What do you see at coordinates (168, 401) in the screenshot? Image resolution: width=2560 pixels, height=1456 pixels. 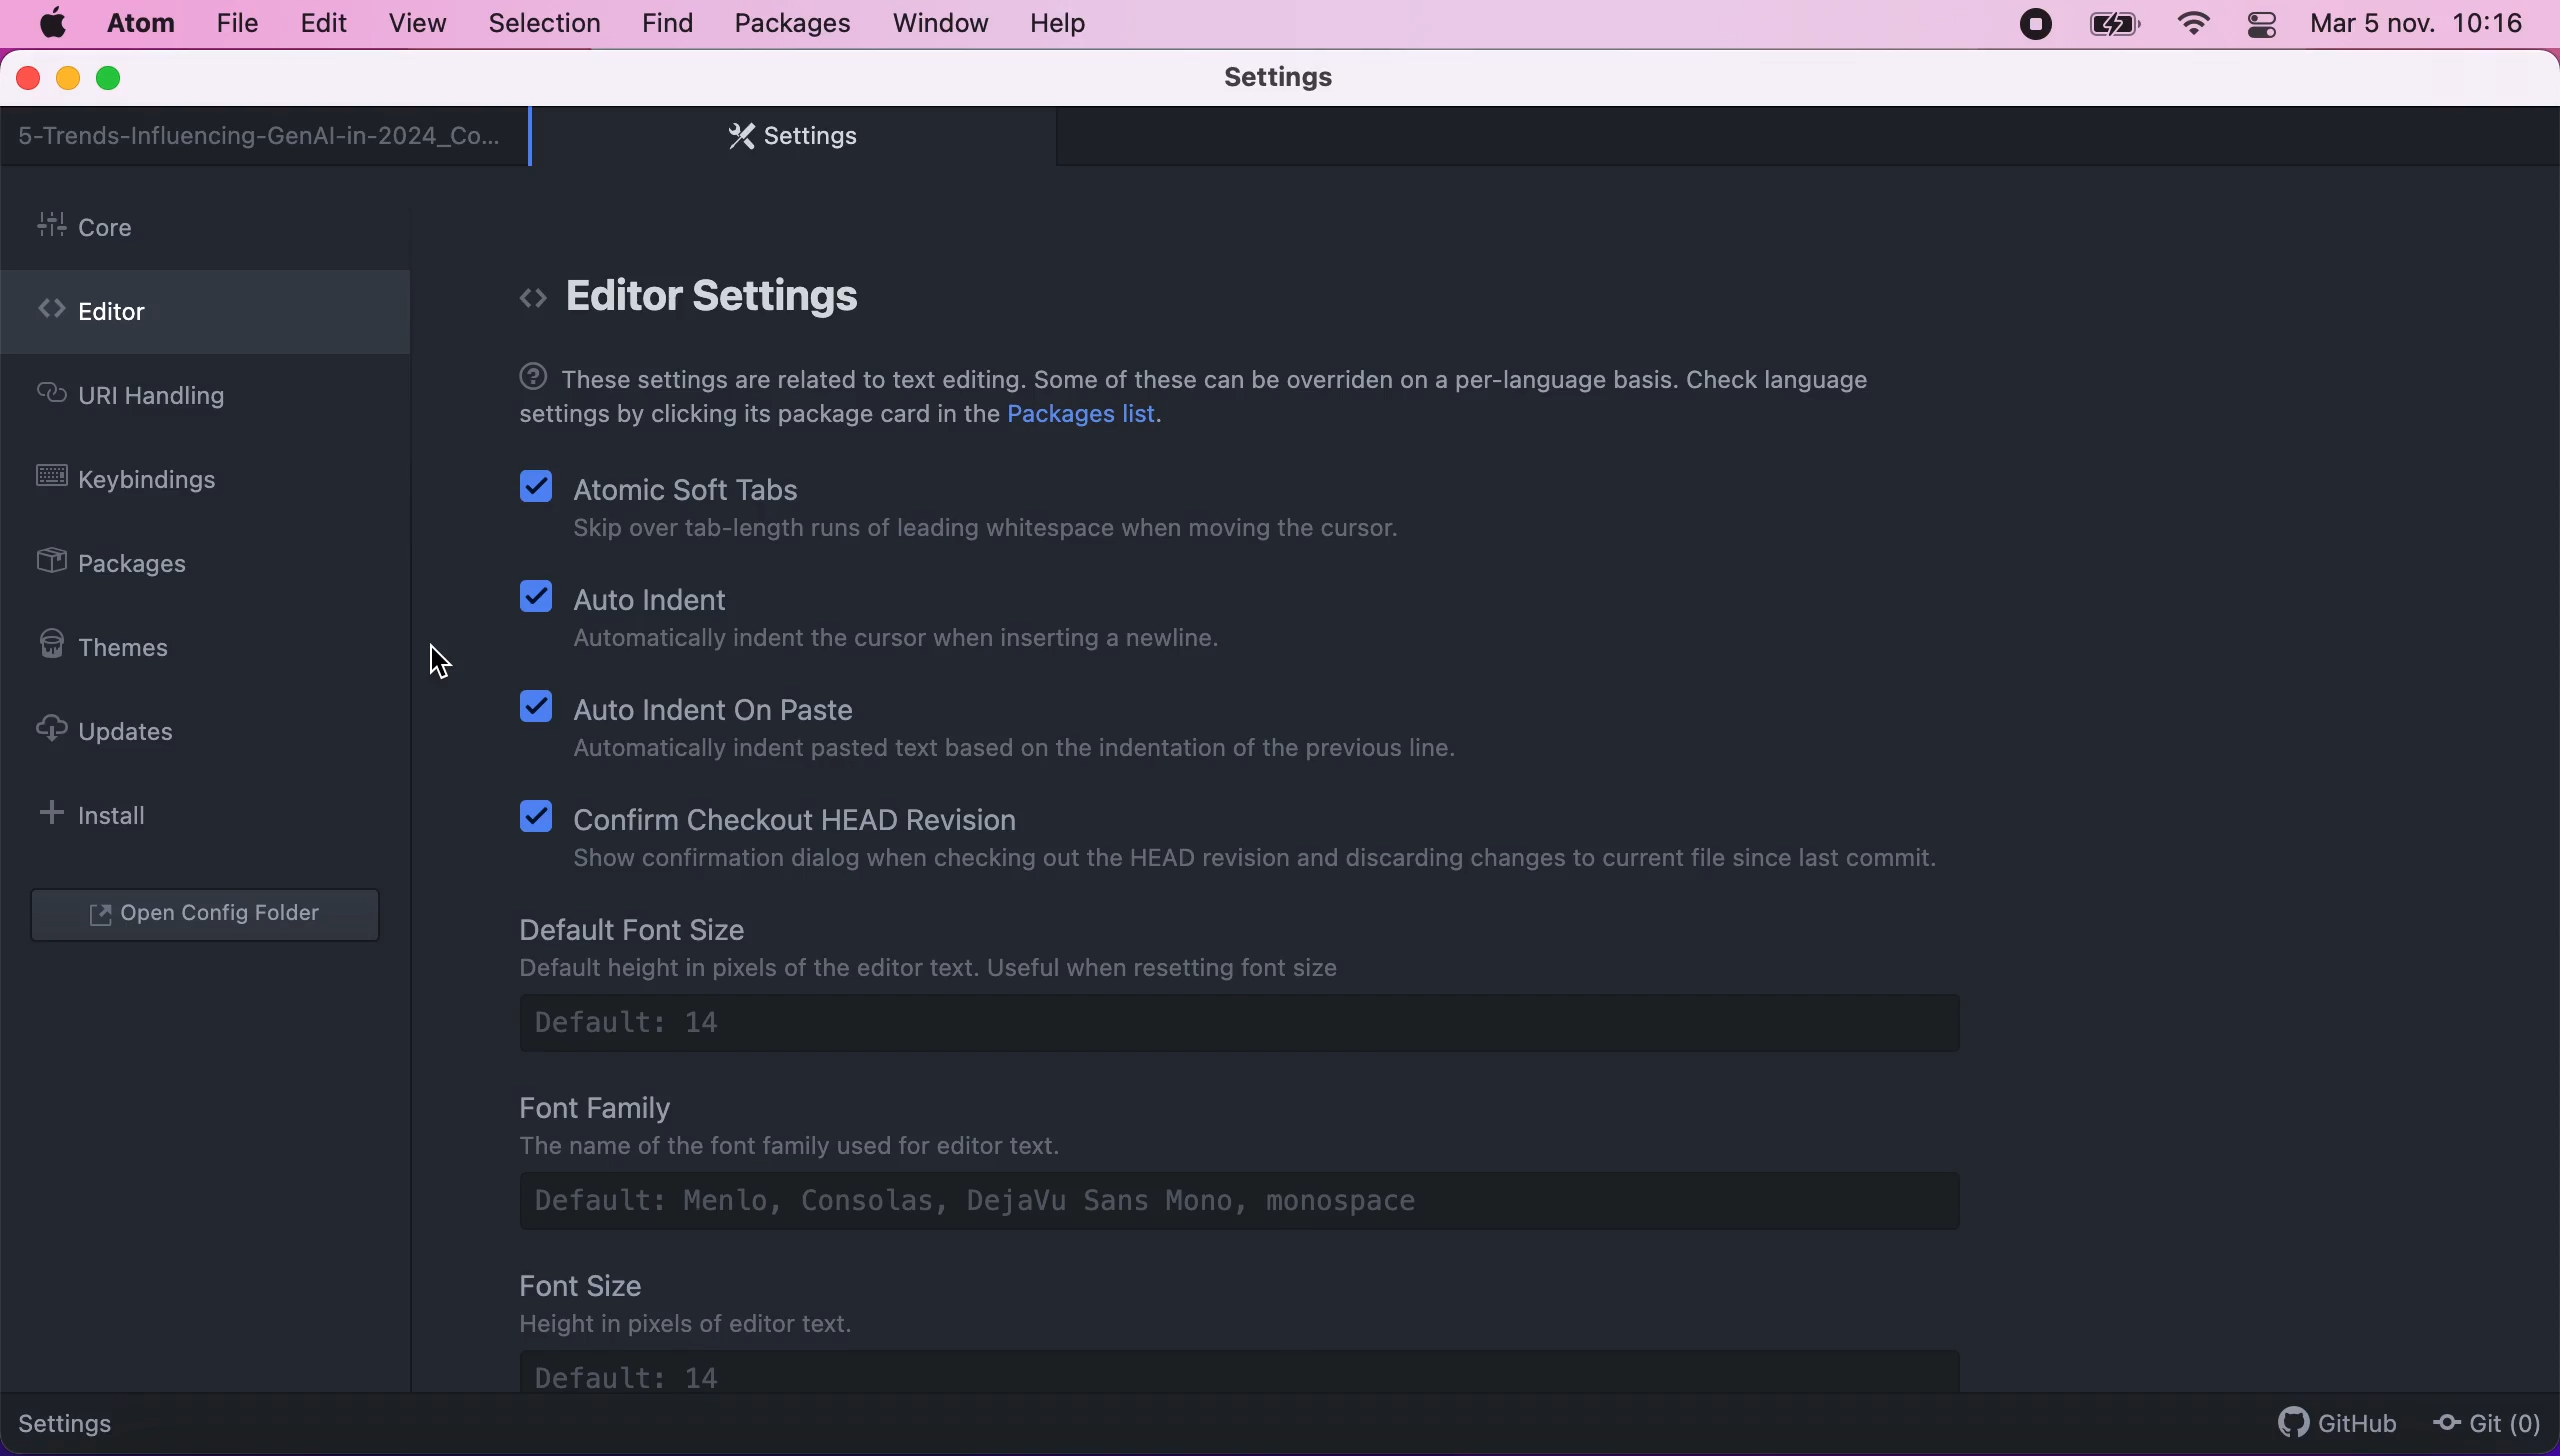 I see `URI handling` at bounding box center [168, 401].